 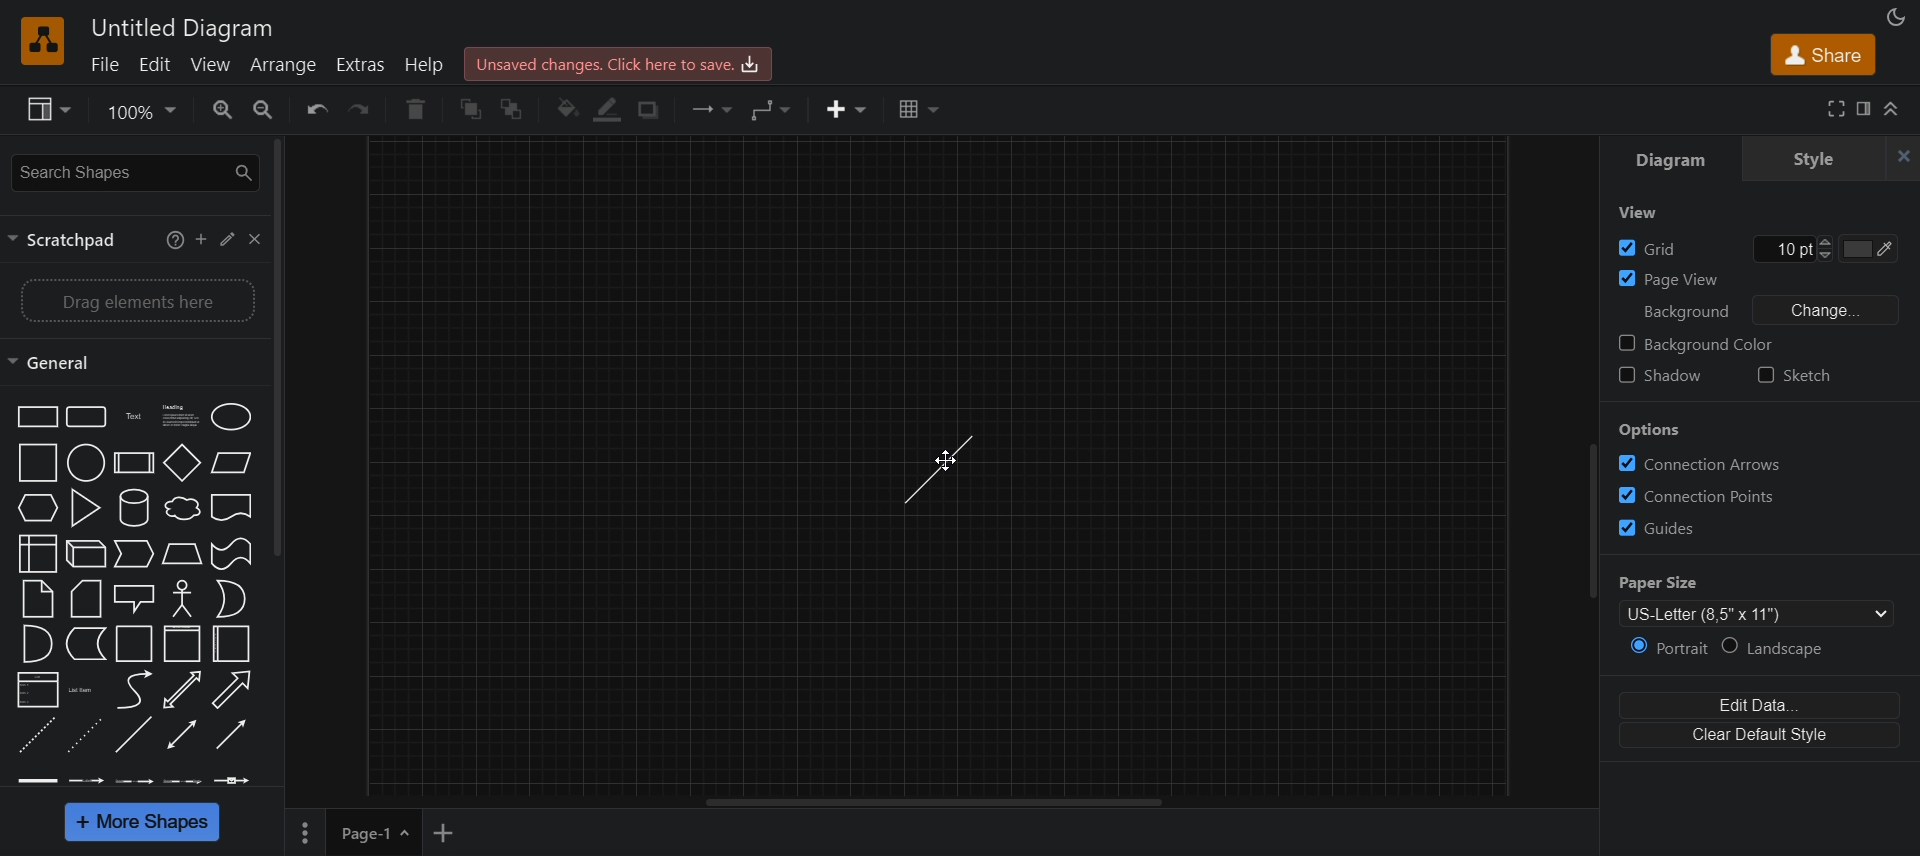 I want to click on view, so click(x=216, y=64).